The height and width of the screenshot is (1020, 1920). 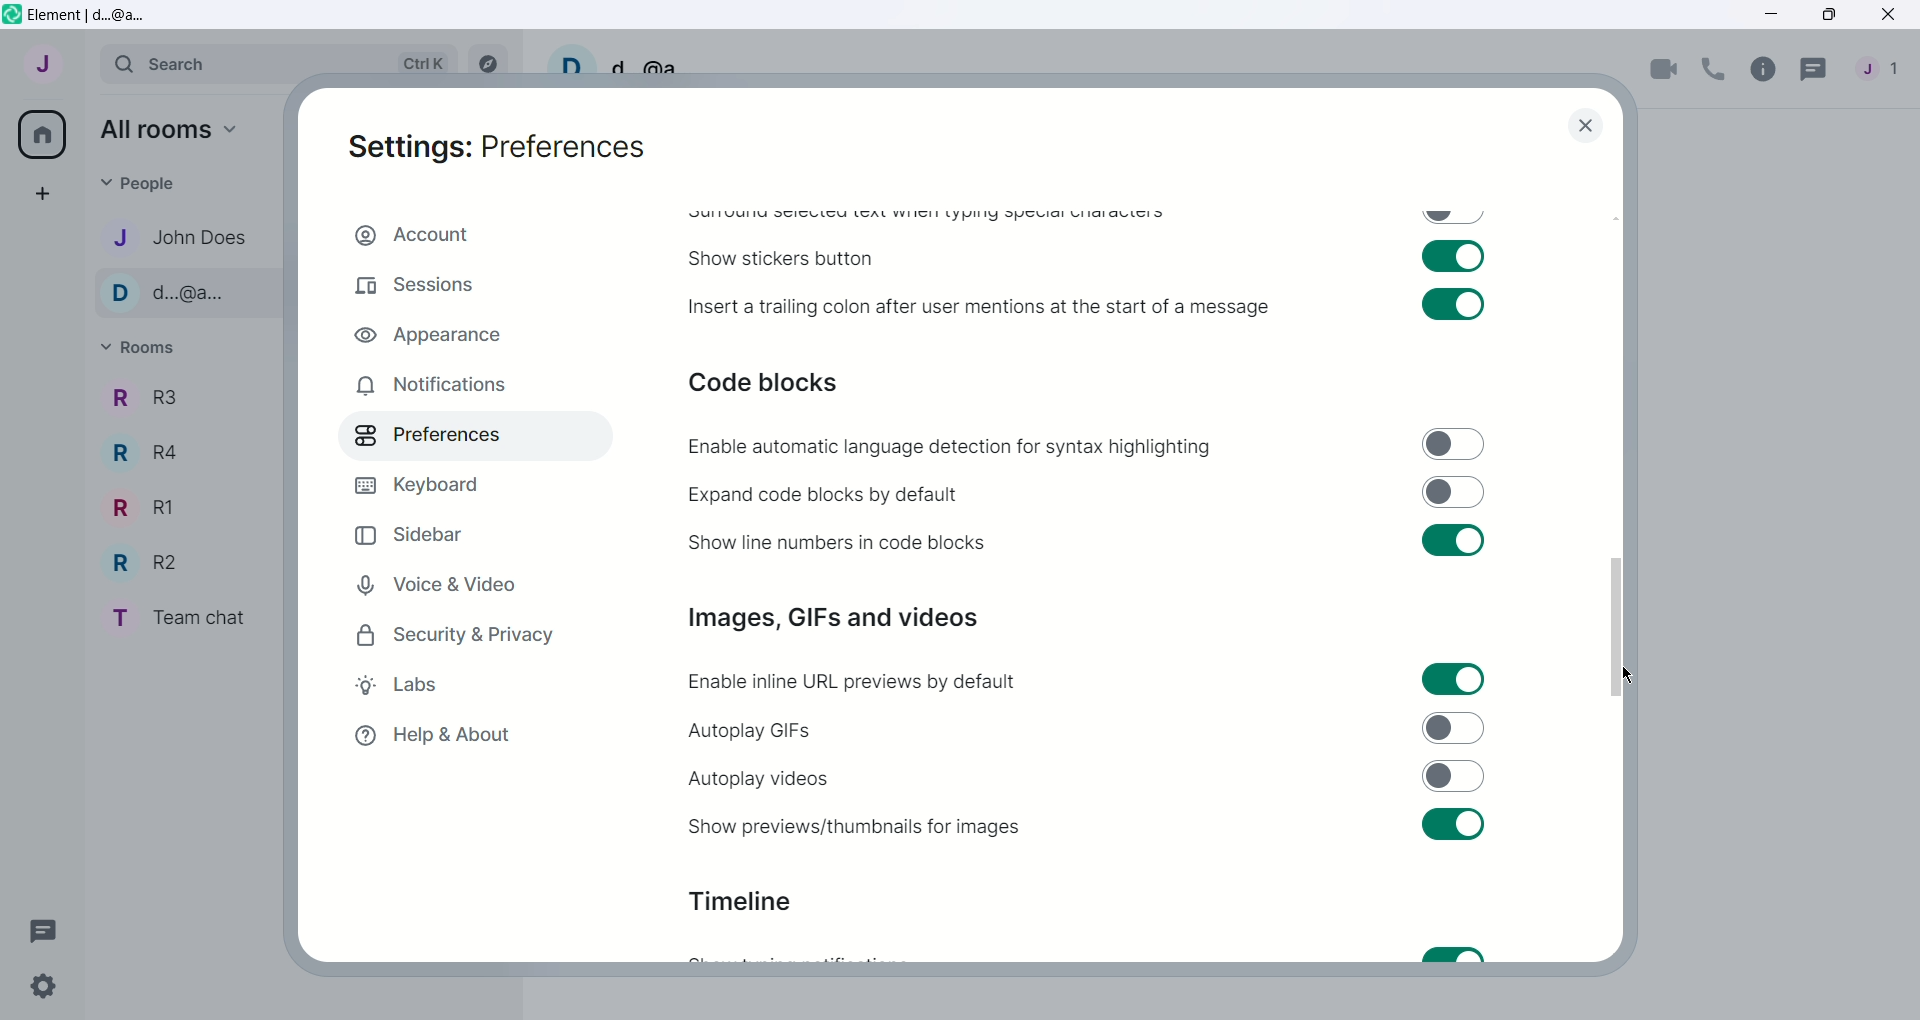 I want to click on R2 - Room Name, so click(x=152, y=561).